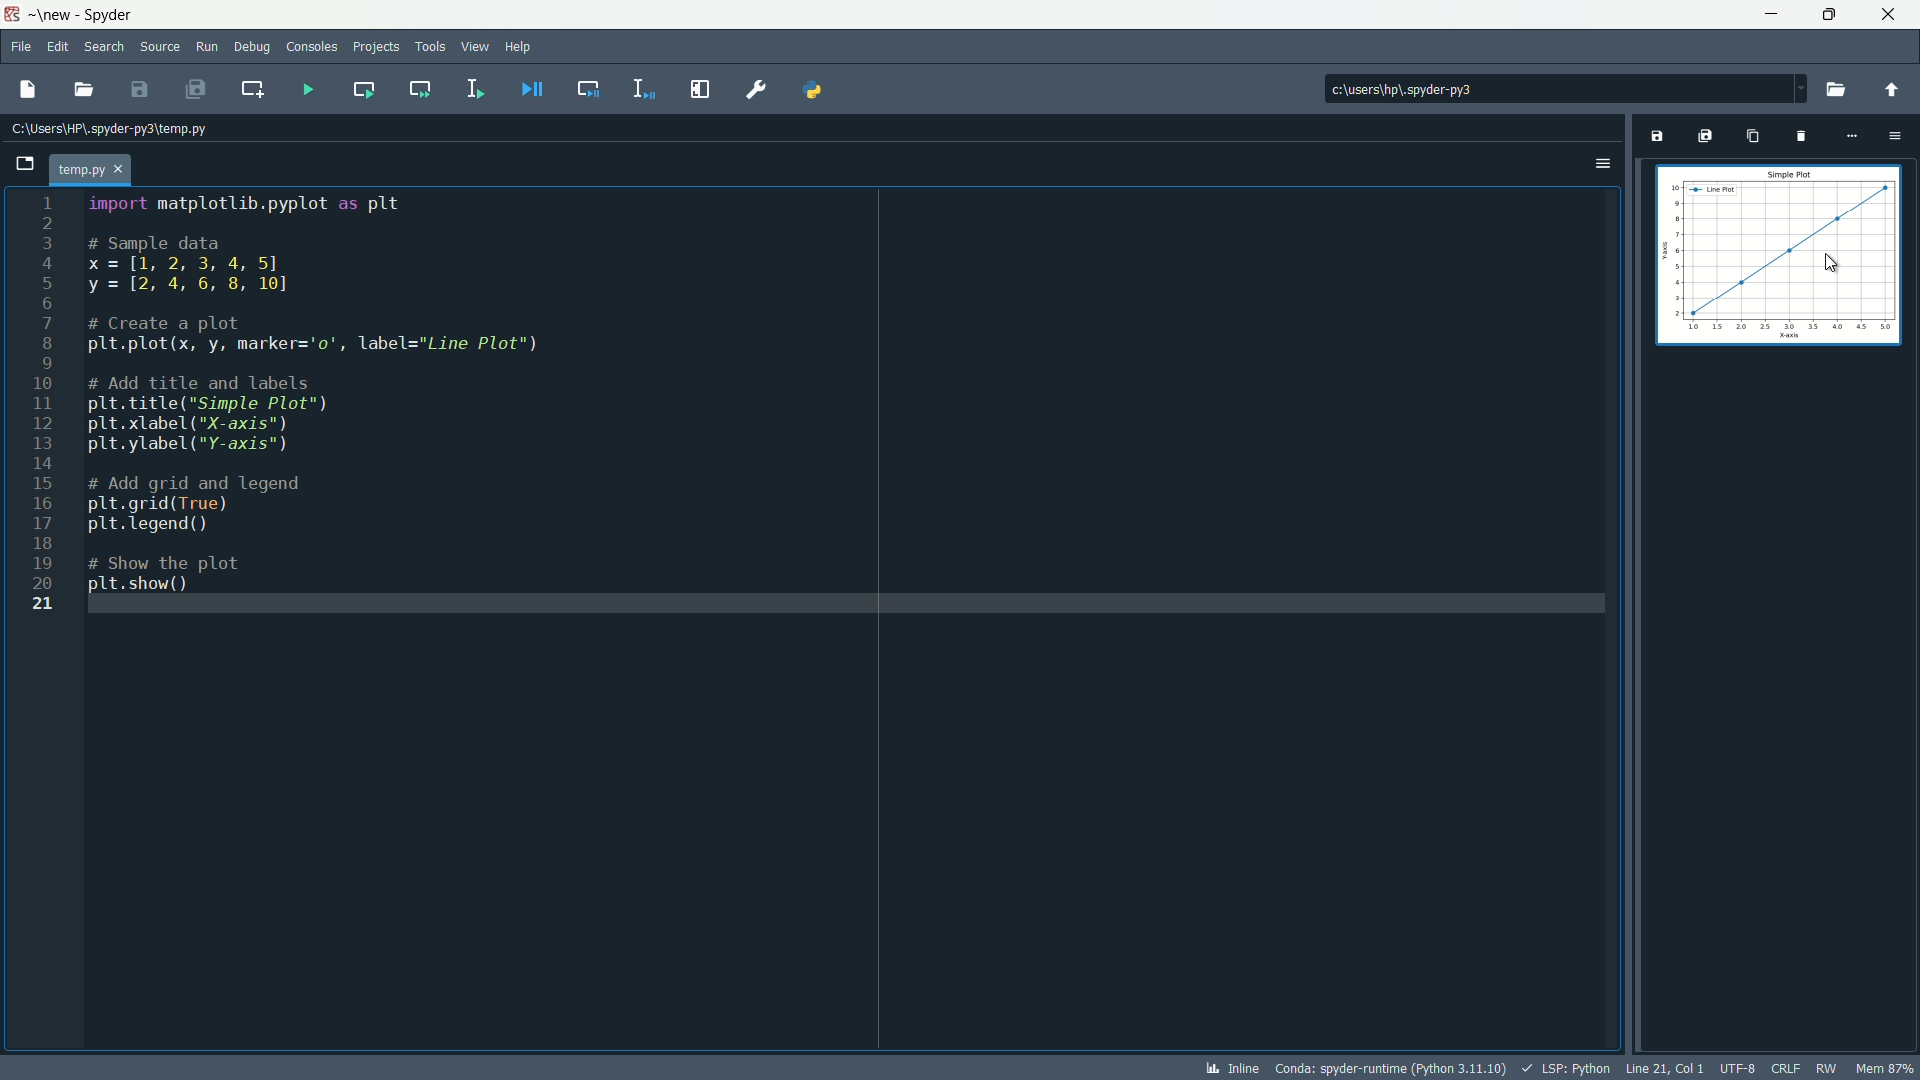  I want to click on remove plot, so click(1799, 139).